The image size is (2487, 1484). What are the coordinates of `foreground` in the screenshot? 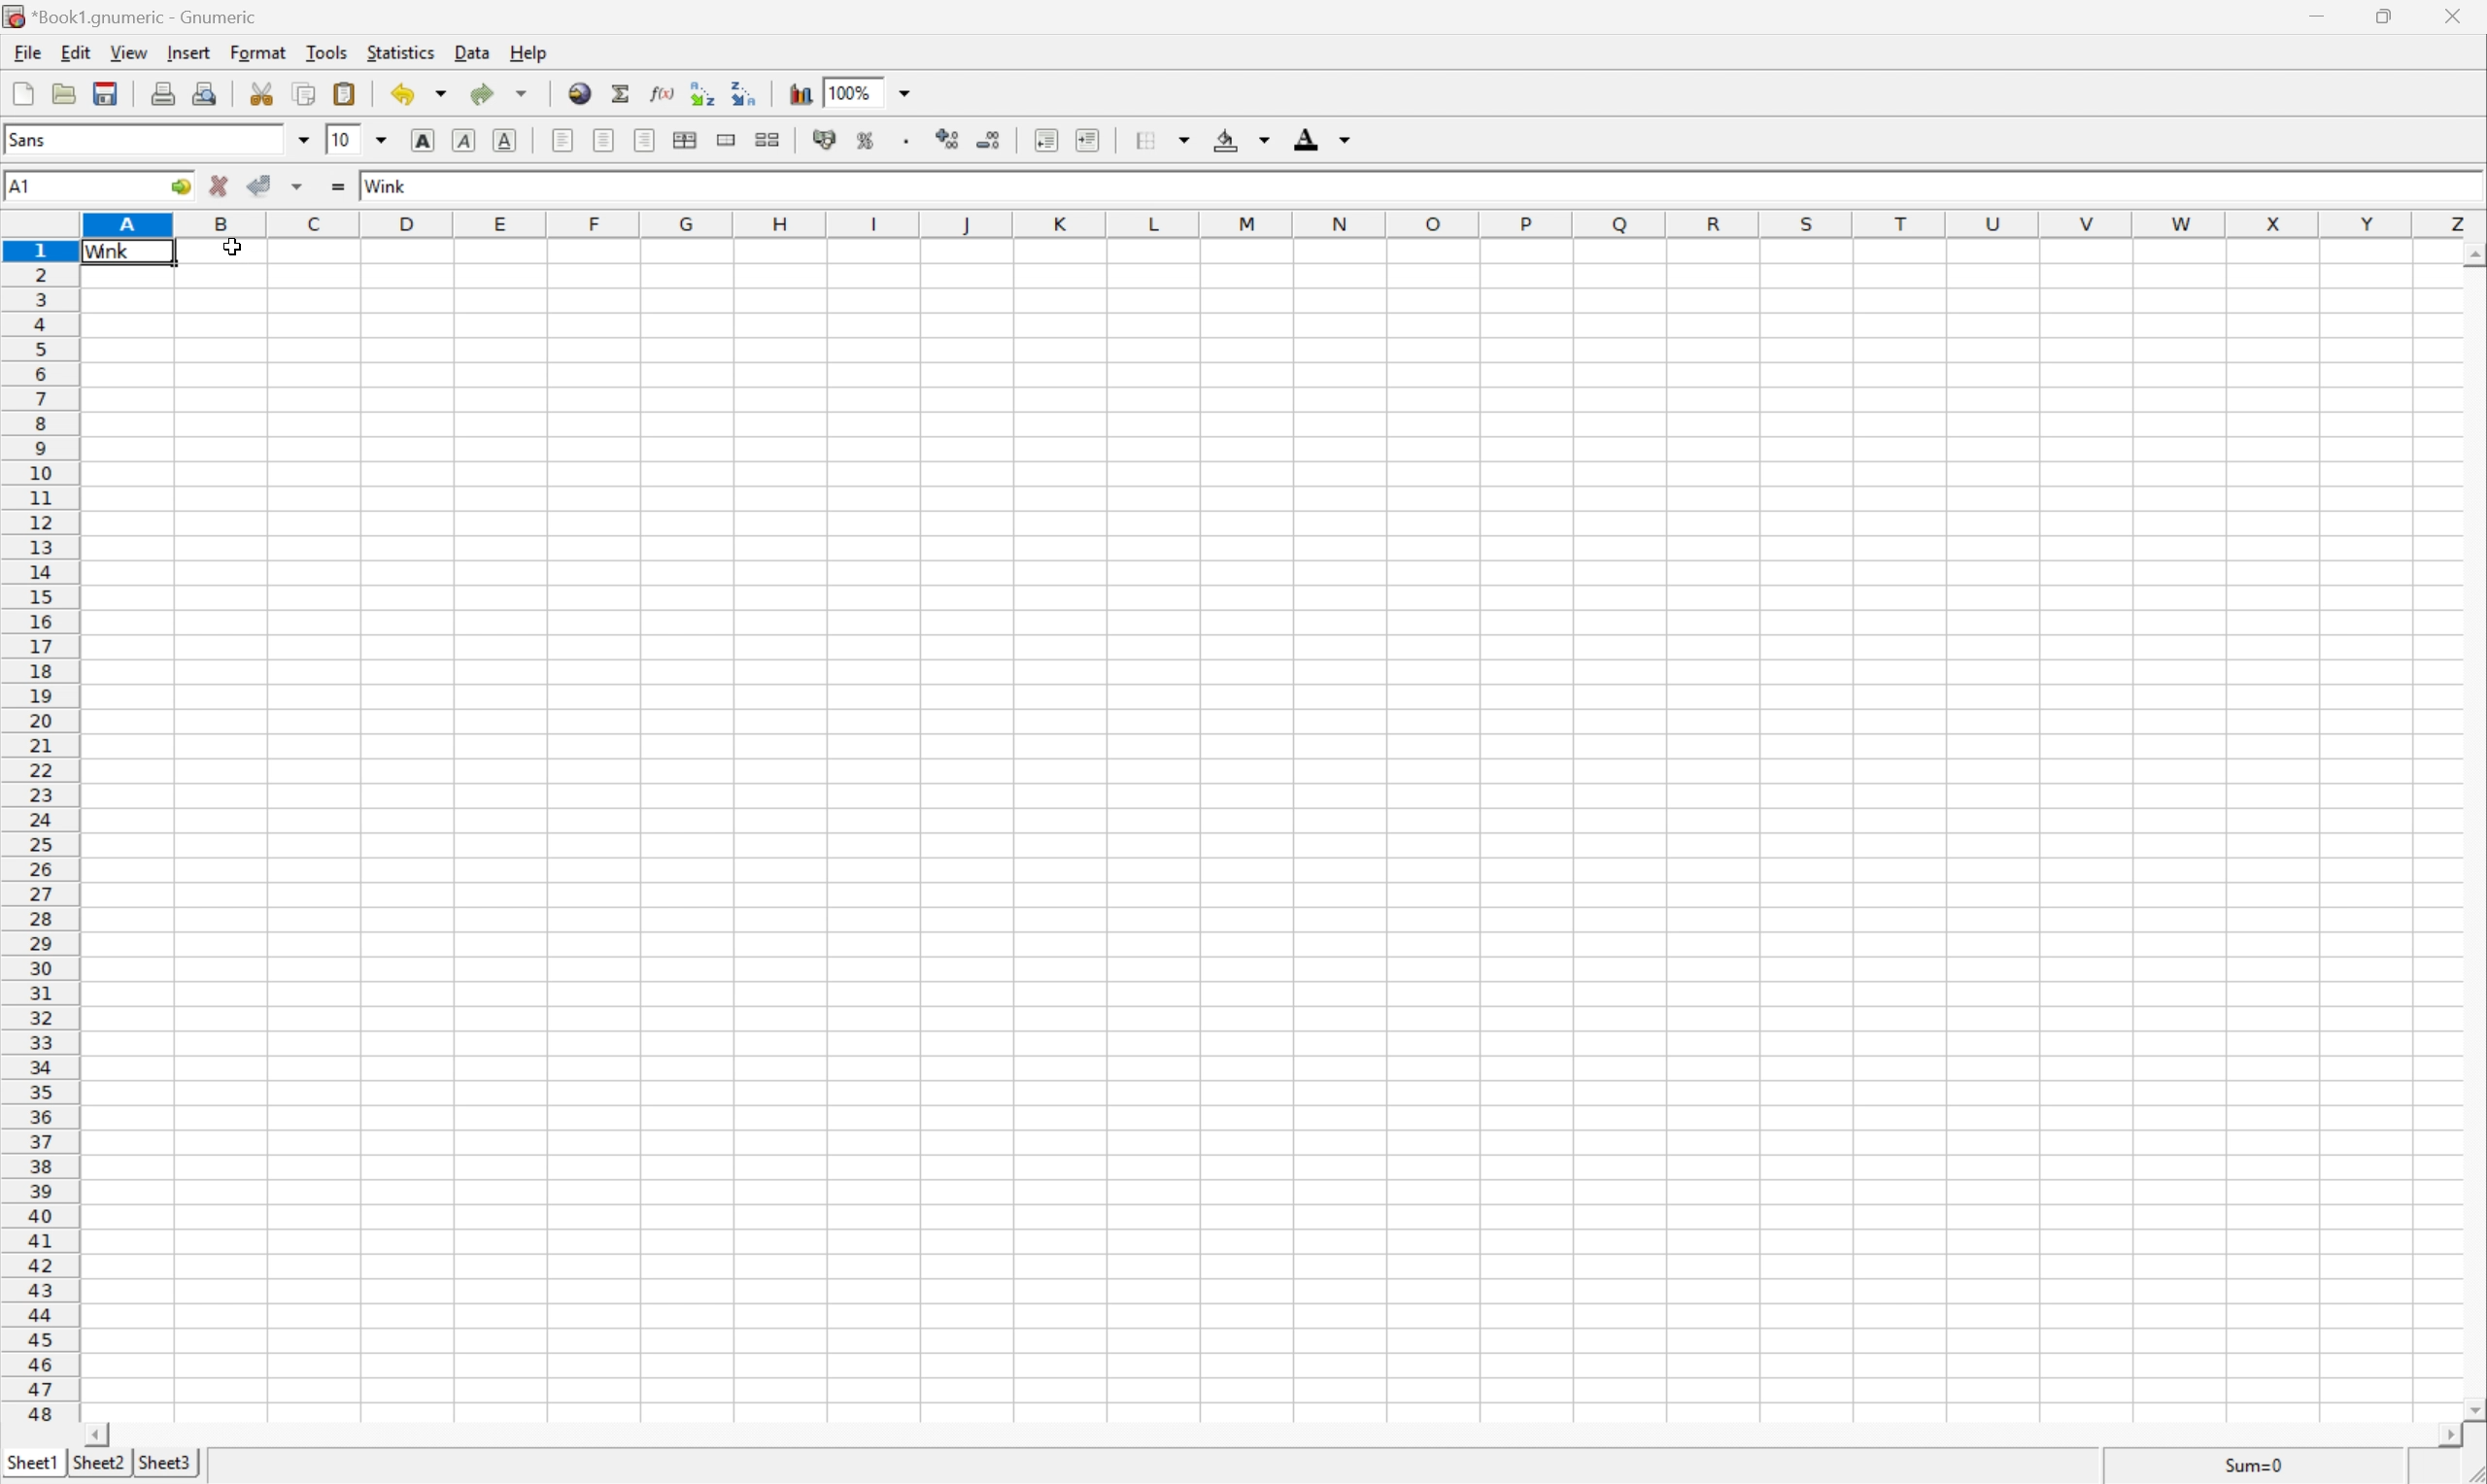 It's located at (1326, 138).